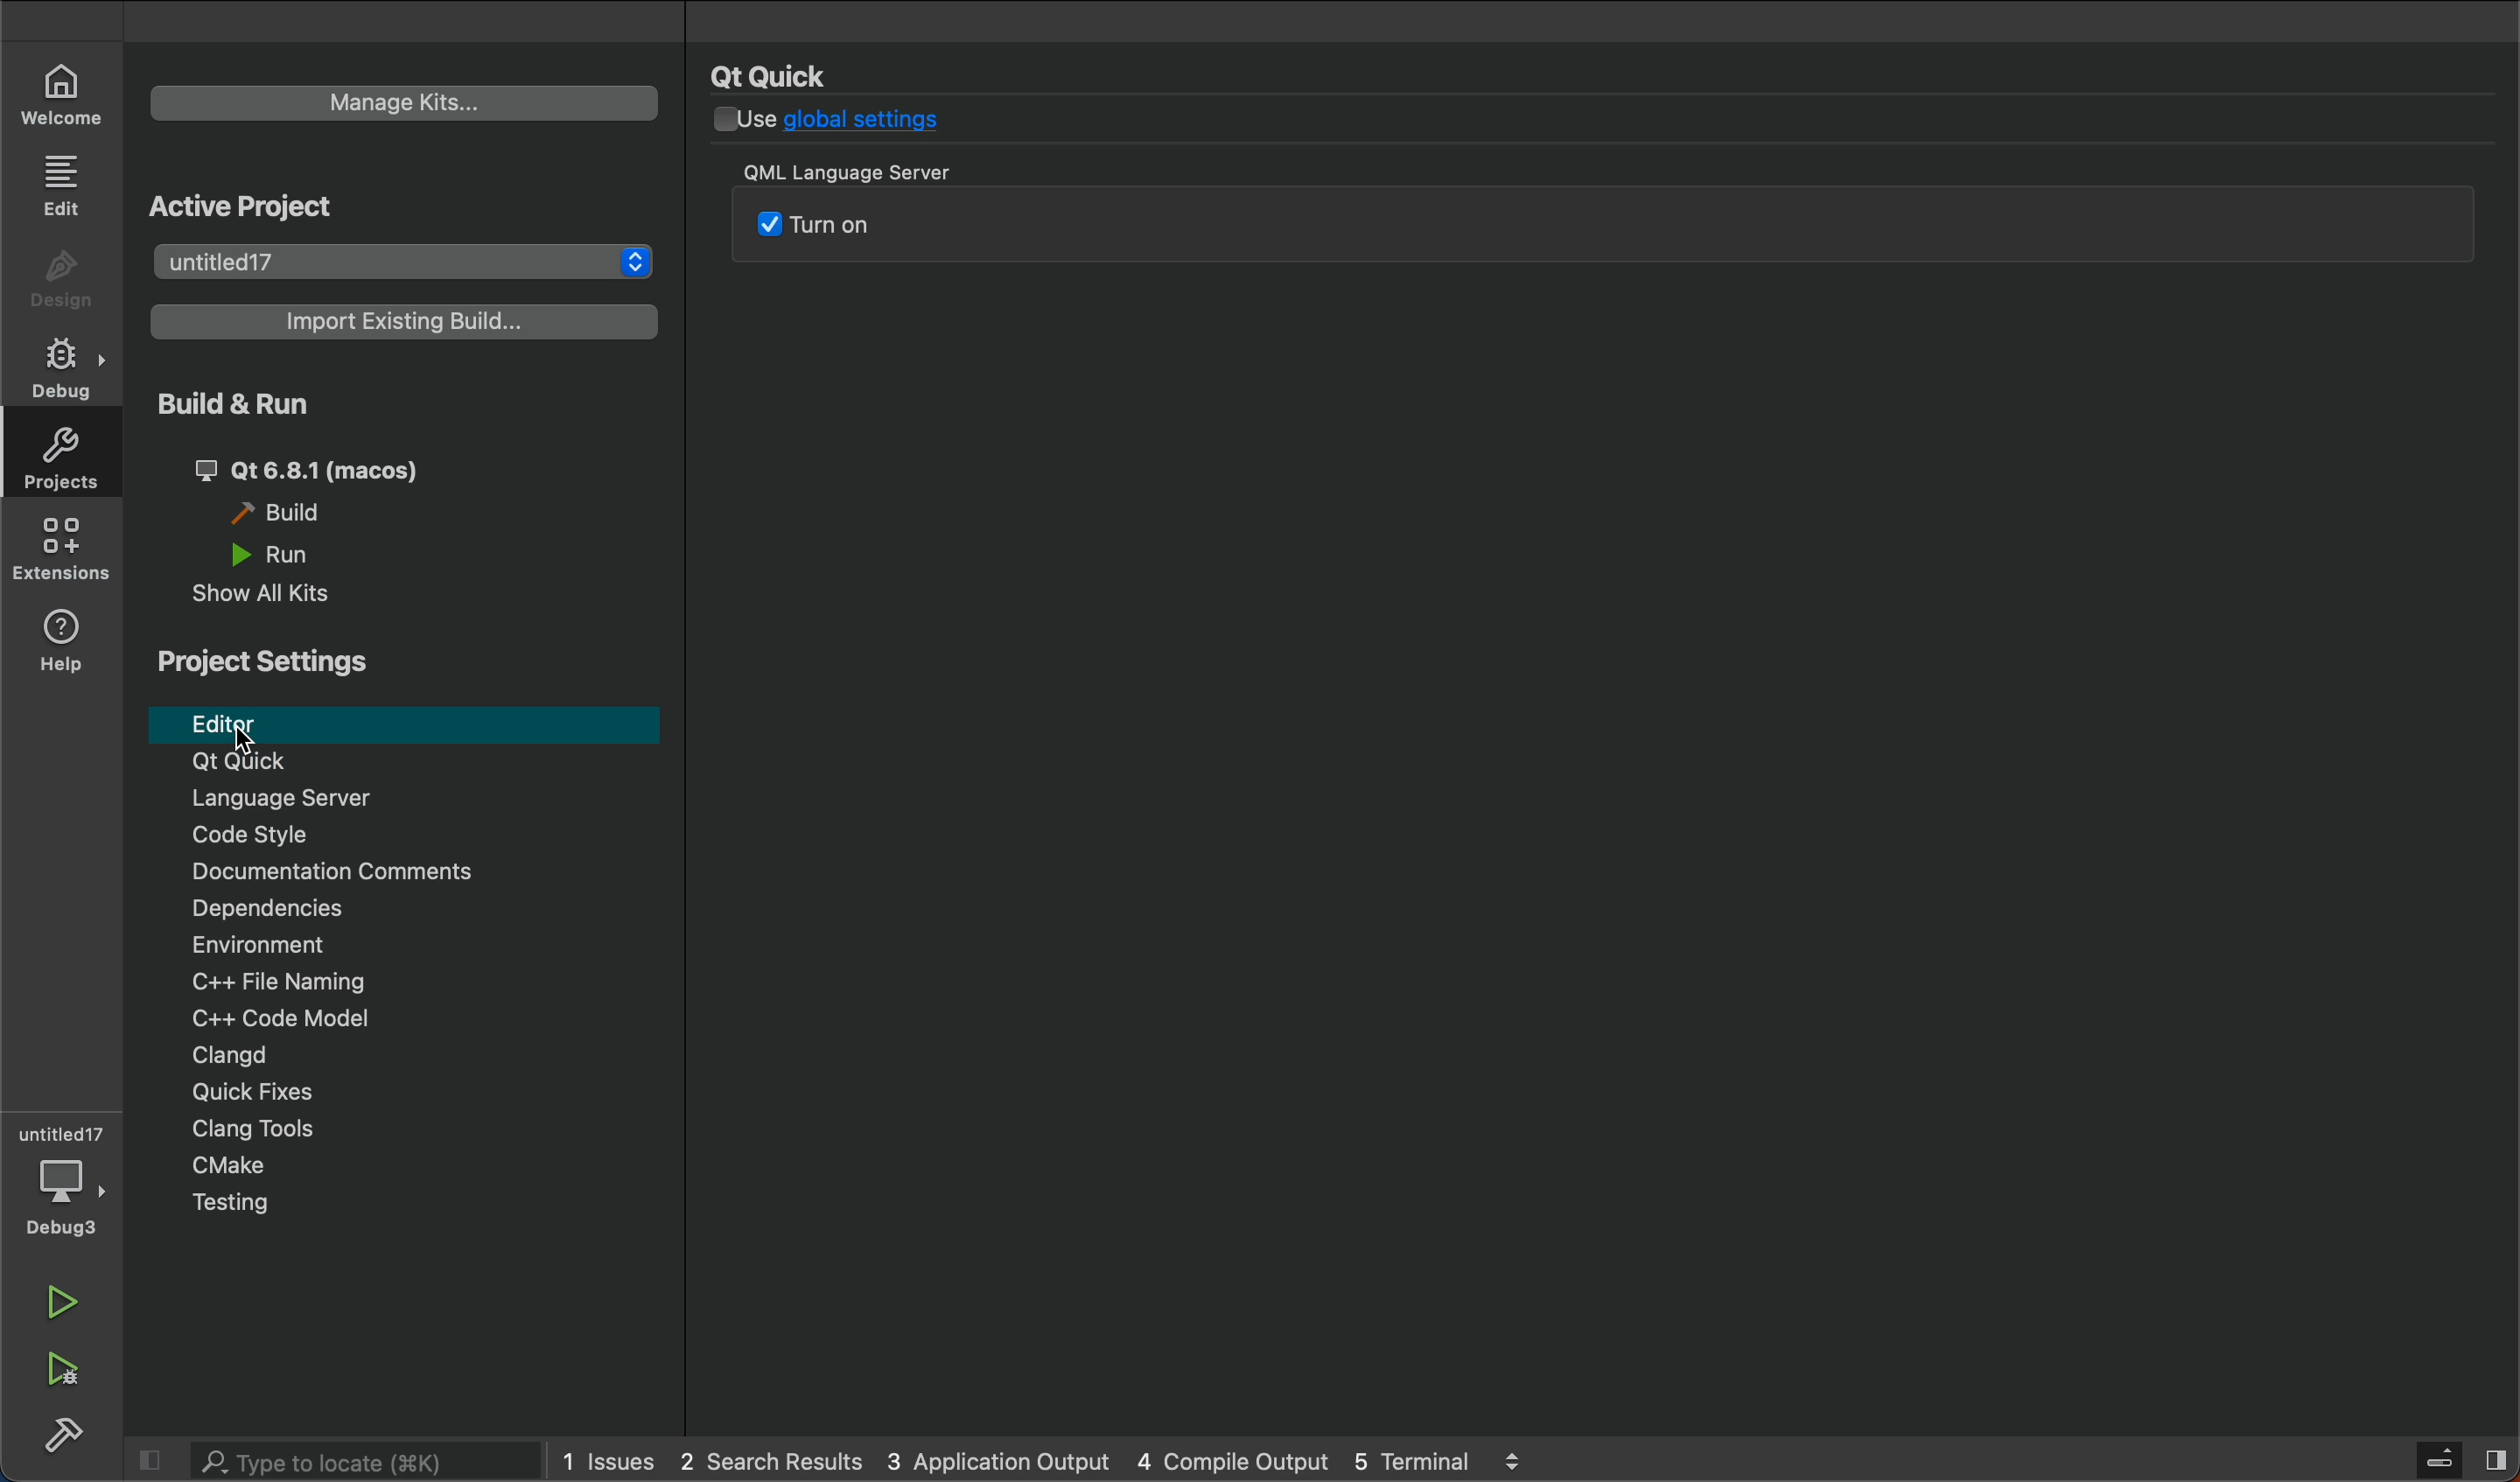 The height and width of the screenshot is (1482, 2520). What do you see at coordinates (259, 595) in the screenshot?
I see `show al kits` at bounding box center [259, 595].